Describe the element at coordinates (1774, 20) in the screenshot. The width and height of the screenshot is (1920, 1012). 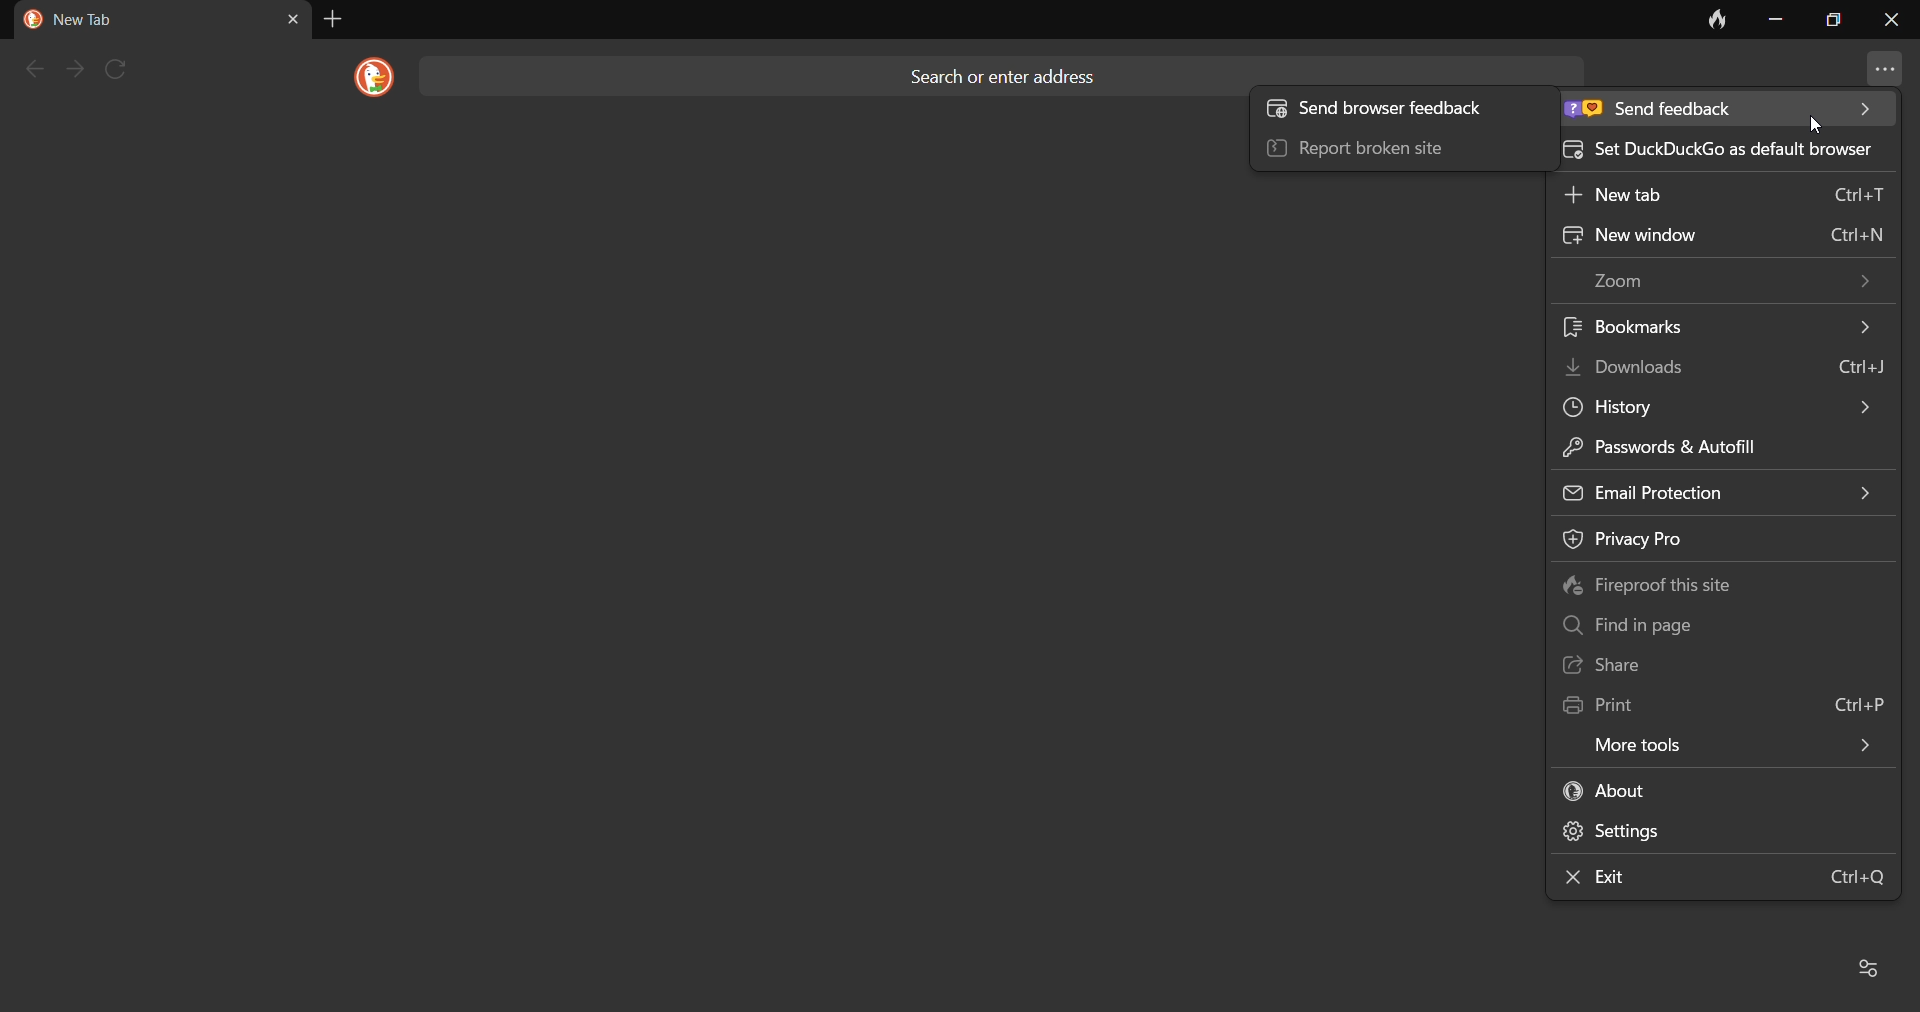
I see `minimize` at that location.